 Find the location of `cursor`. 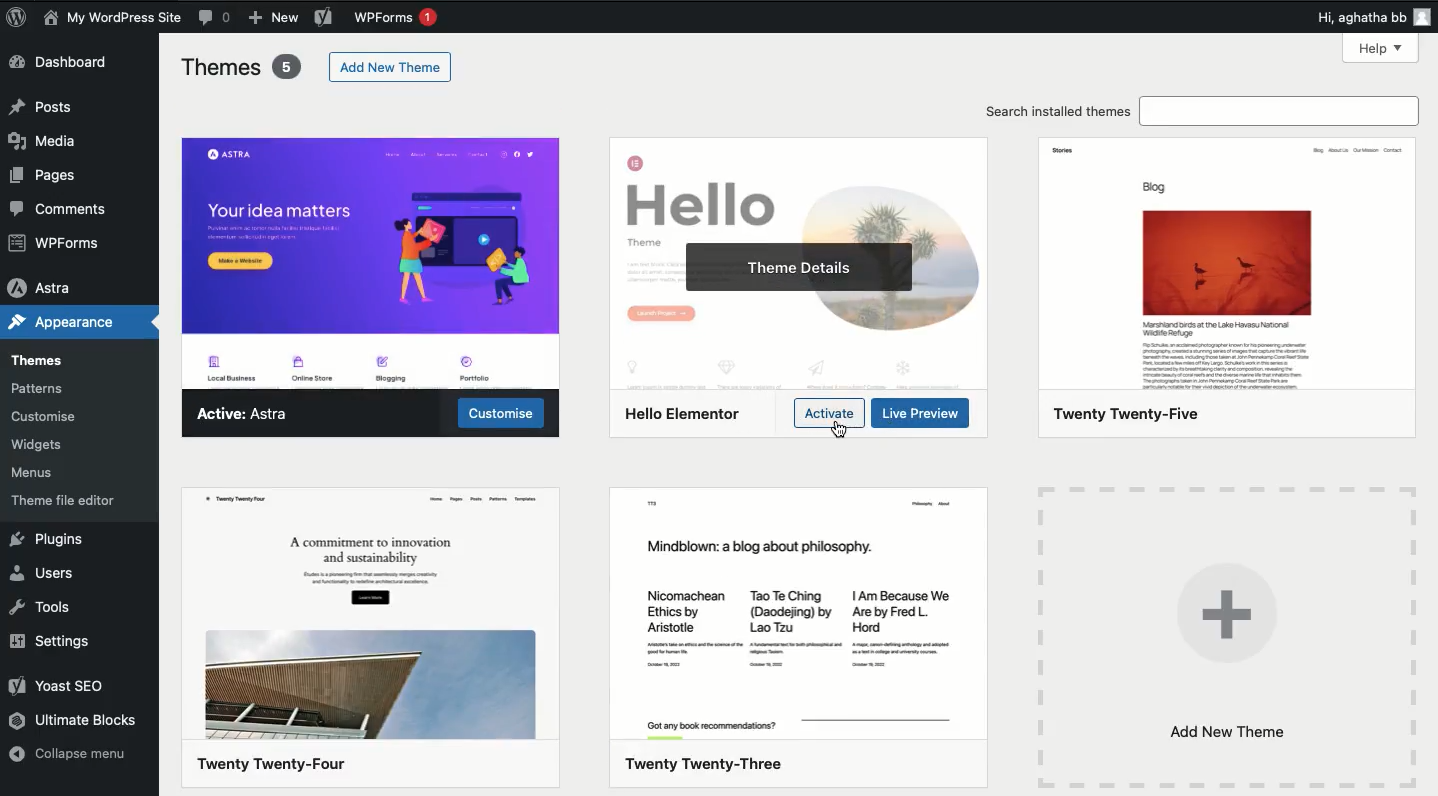

cursor is located at coordinates (838, 431).